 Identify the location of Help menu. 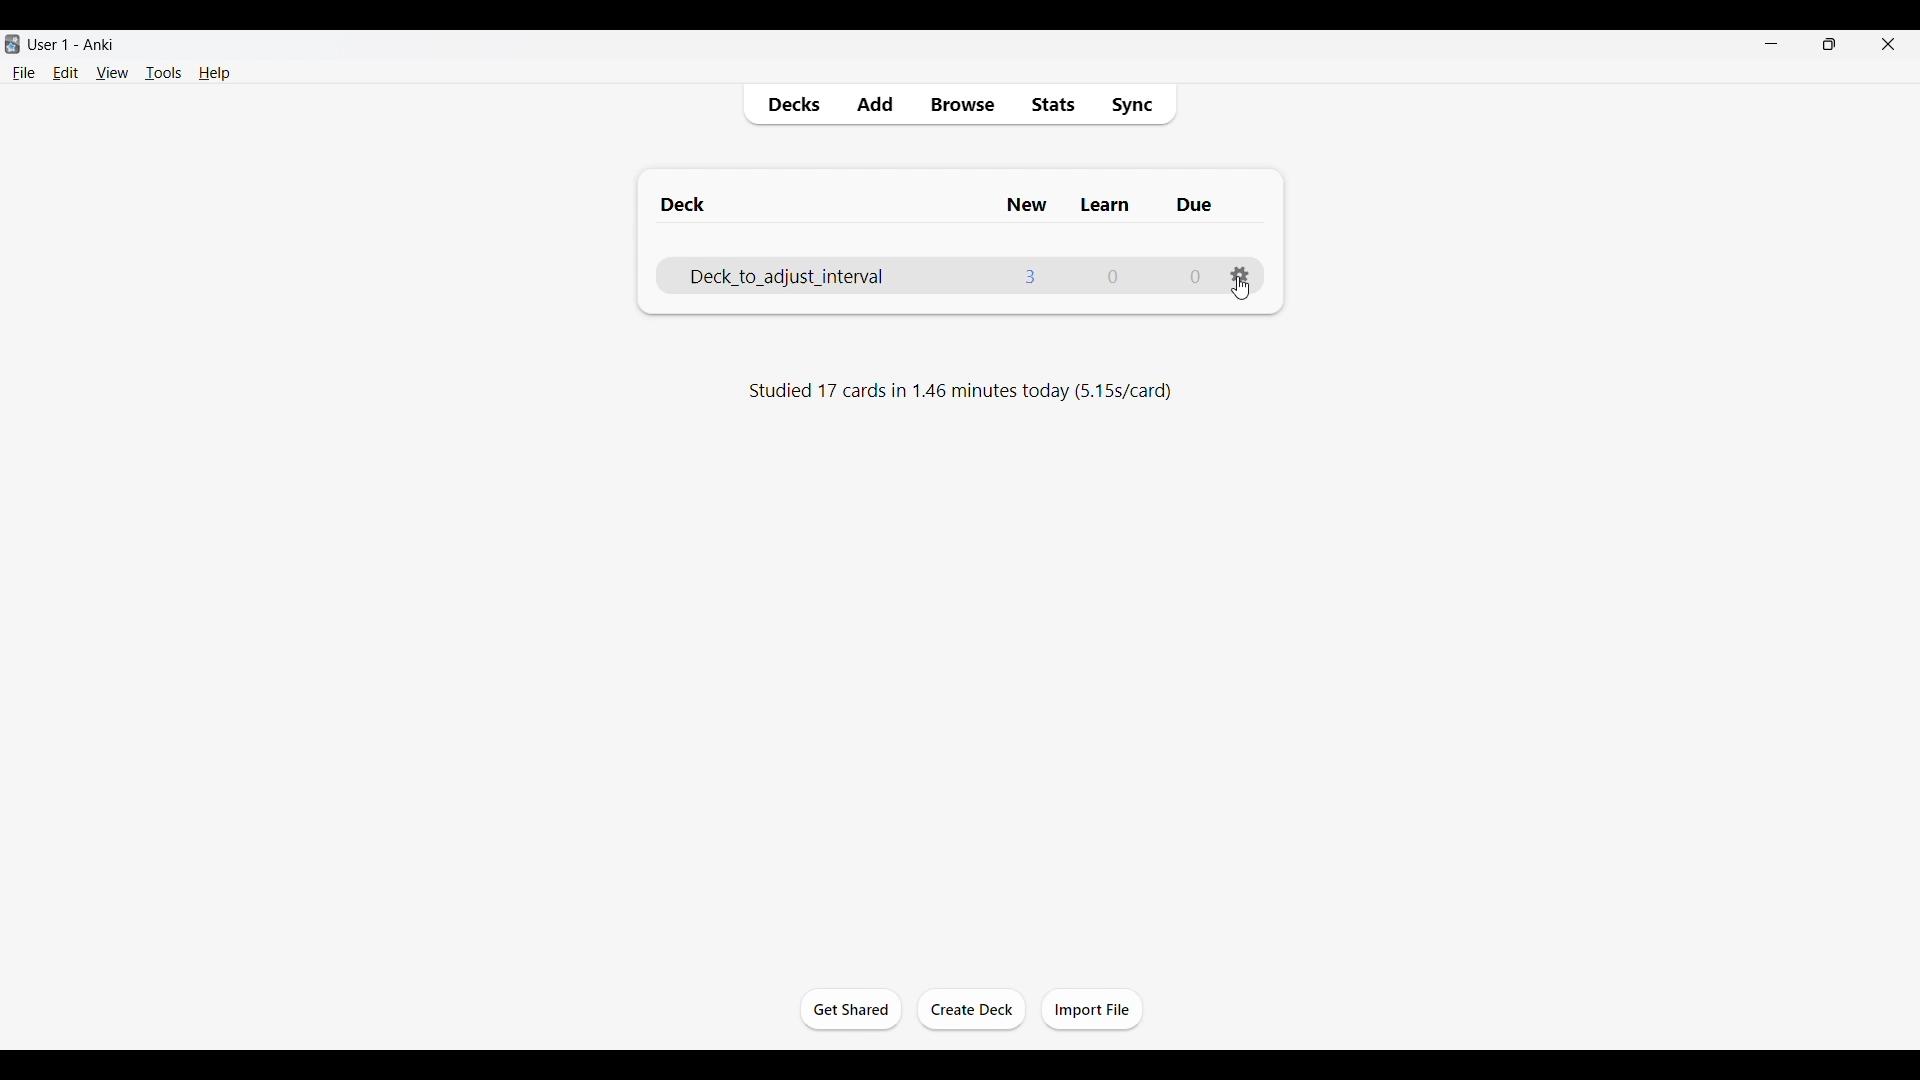
(214, 74).